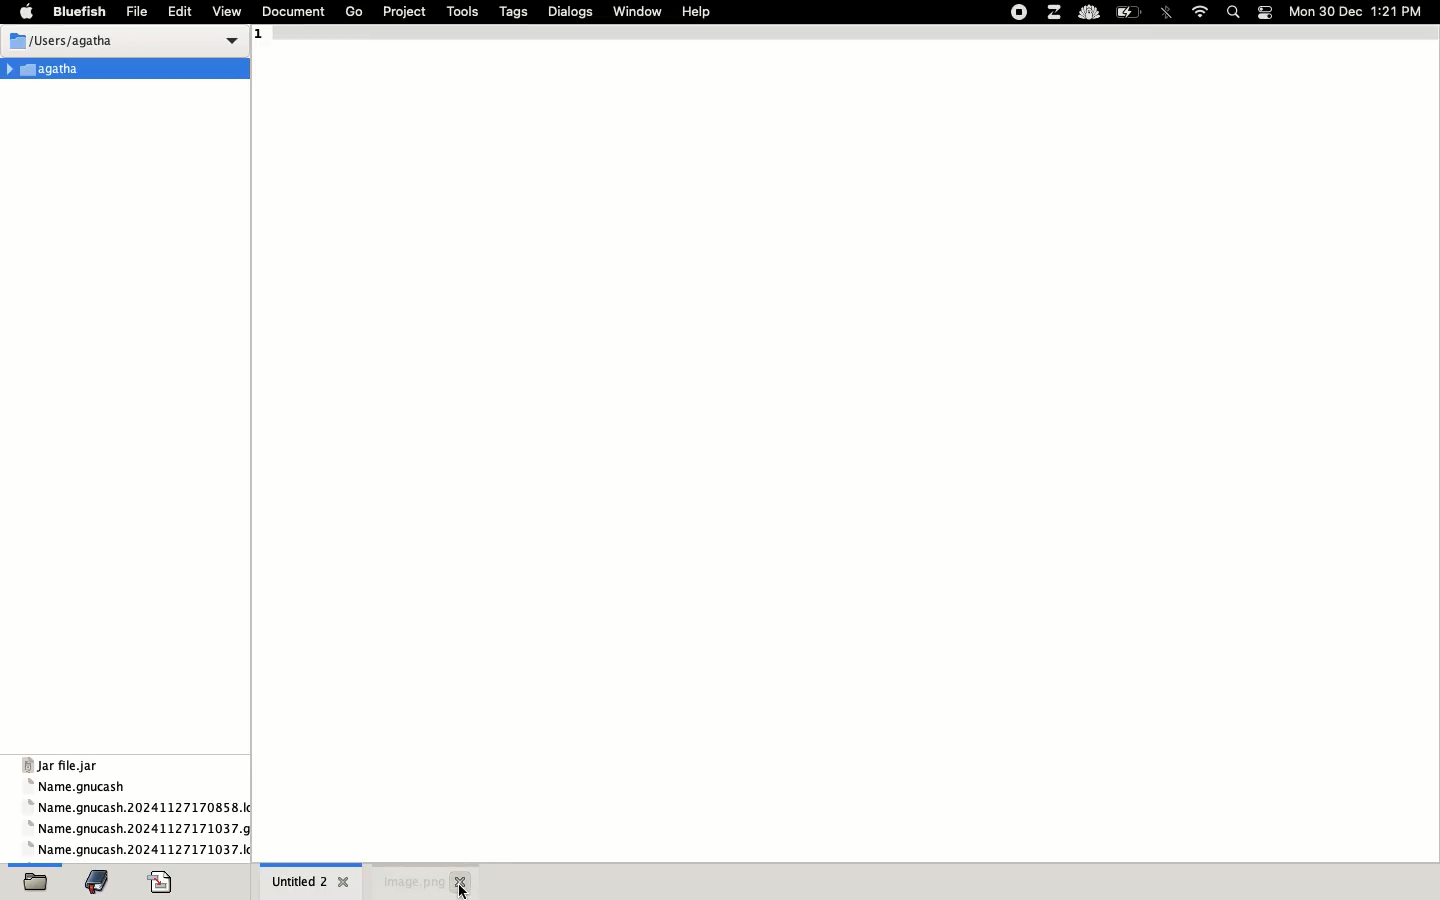 The image size is (1440, 900). What do you see at coordinates (137, 13) in the screenshot?
I see `file` at bounding box center [137, 13].